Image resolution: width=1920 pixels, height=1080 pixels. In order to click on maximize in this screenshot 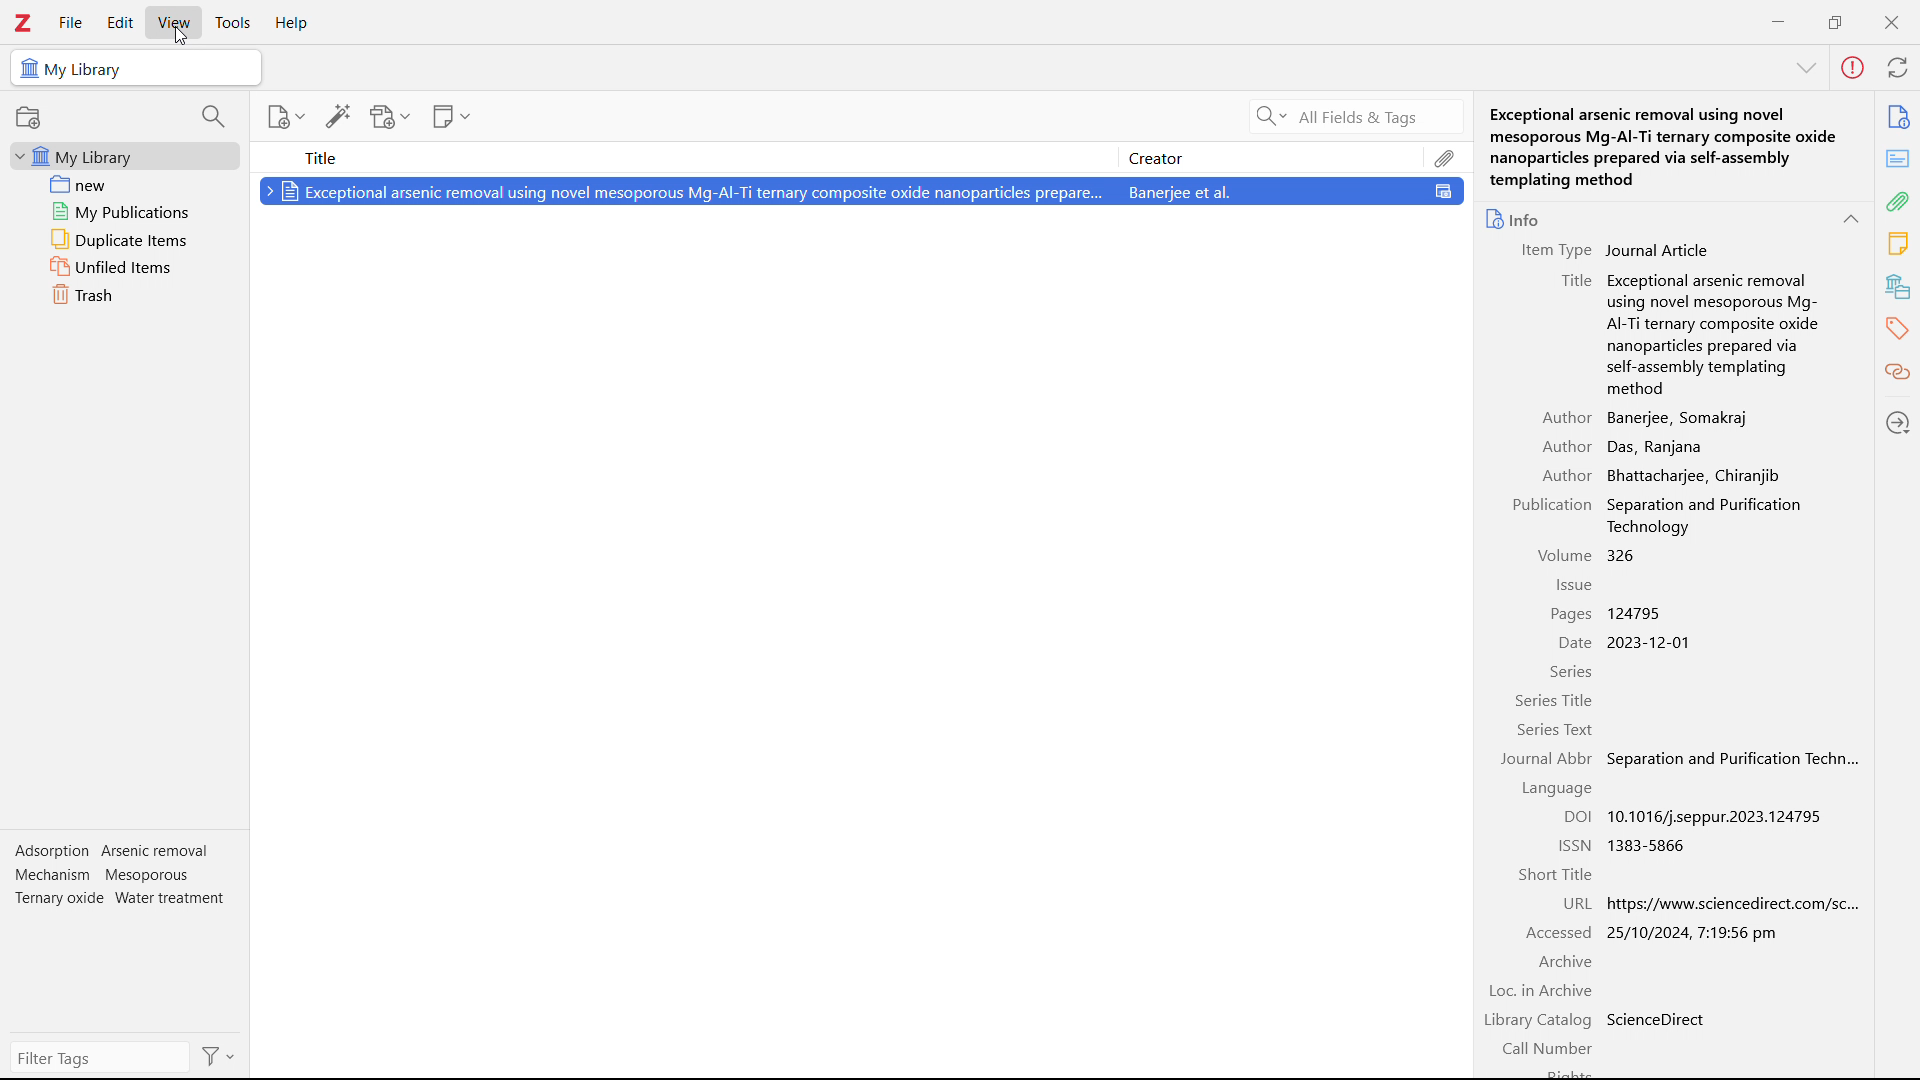, I will do `click(1835, 20)`.